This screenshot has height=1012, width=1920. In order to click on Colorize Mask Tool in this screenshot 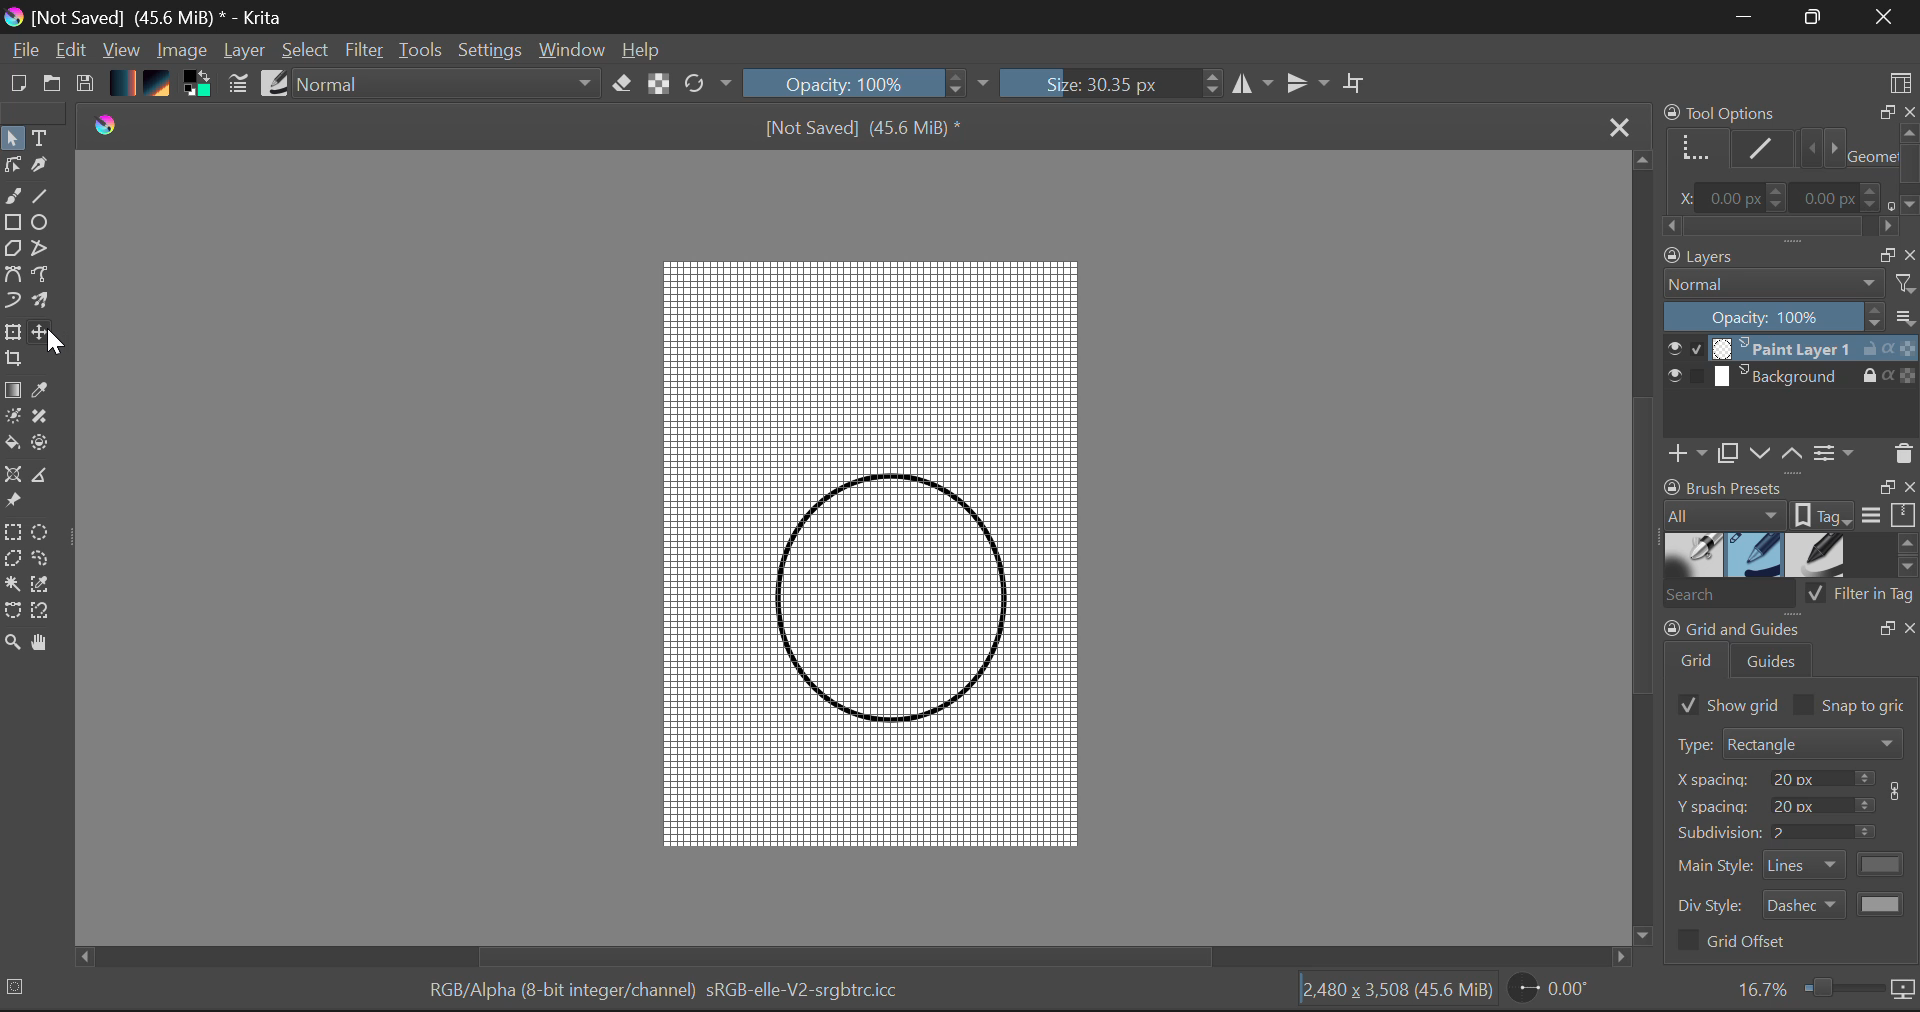, I will do `click(13, 416)`.